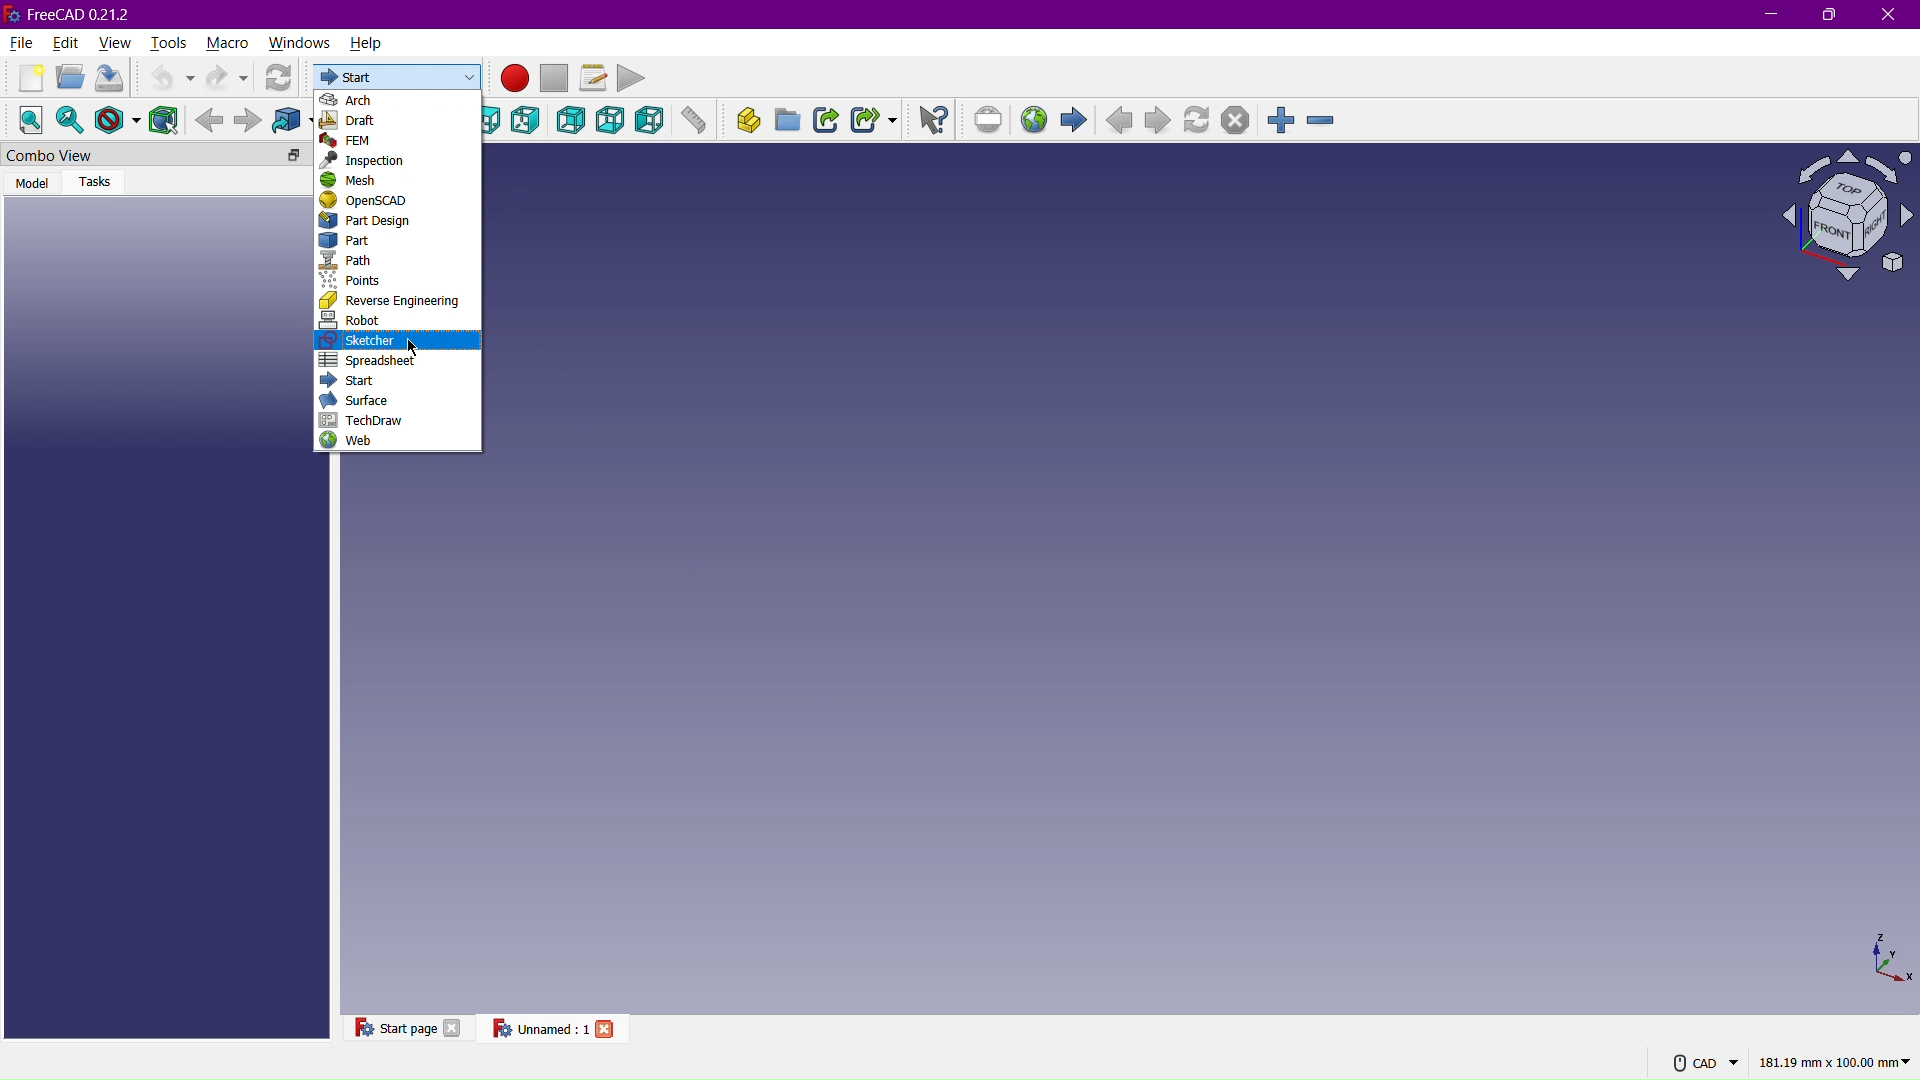 The width and height of the screenshot is (1920, 1080). What do you see at coordinates (1033, 121) in the screenshot?
I see `Open website` at bounding box center [1033, 121].